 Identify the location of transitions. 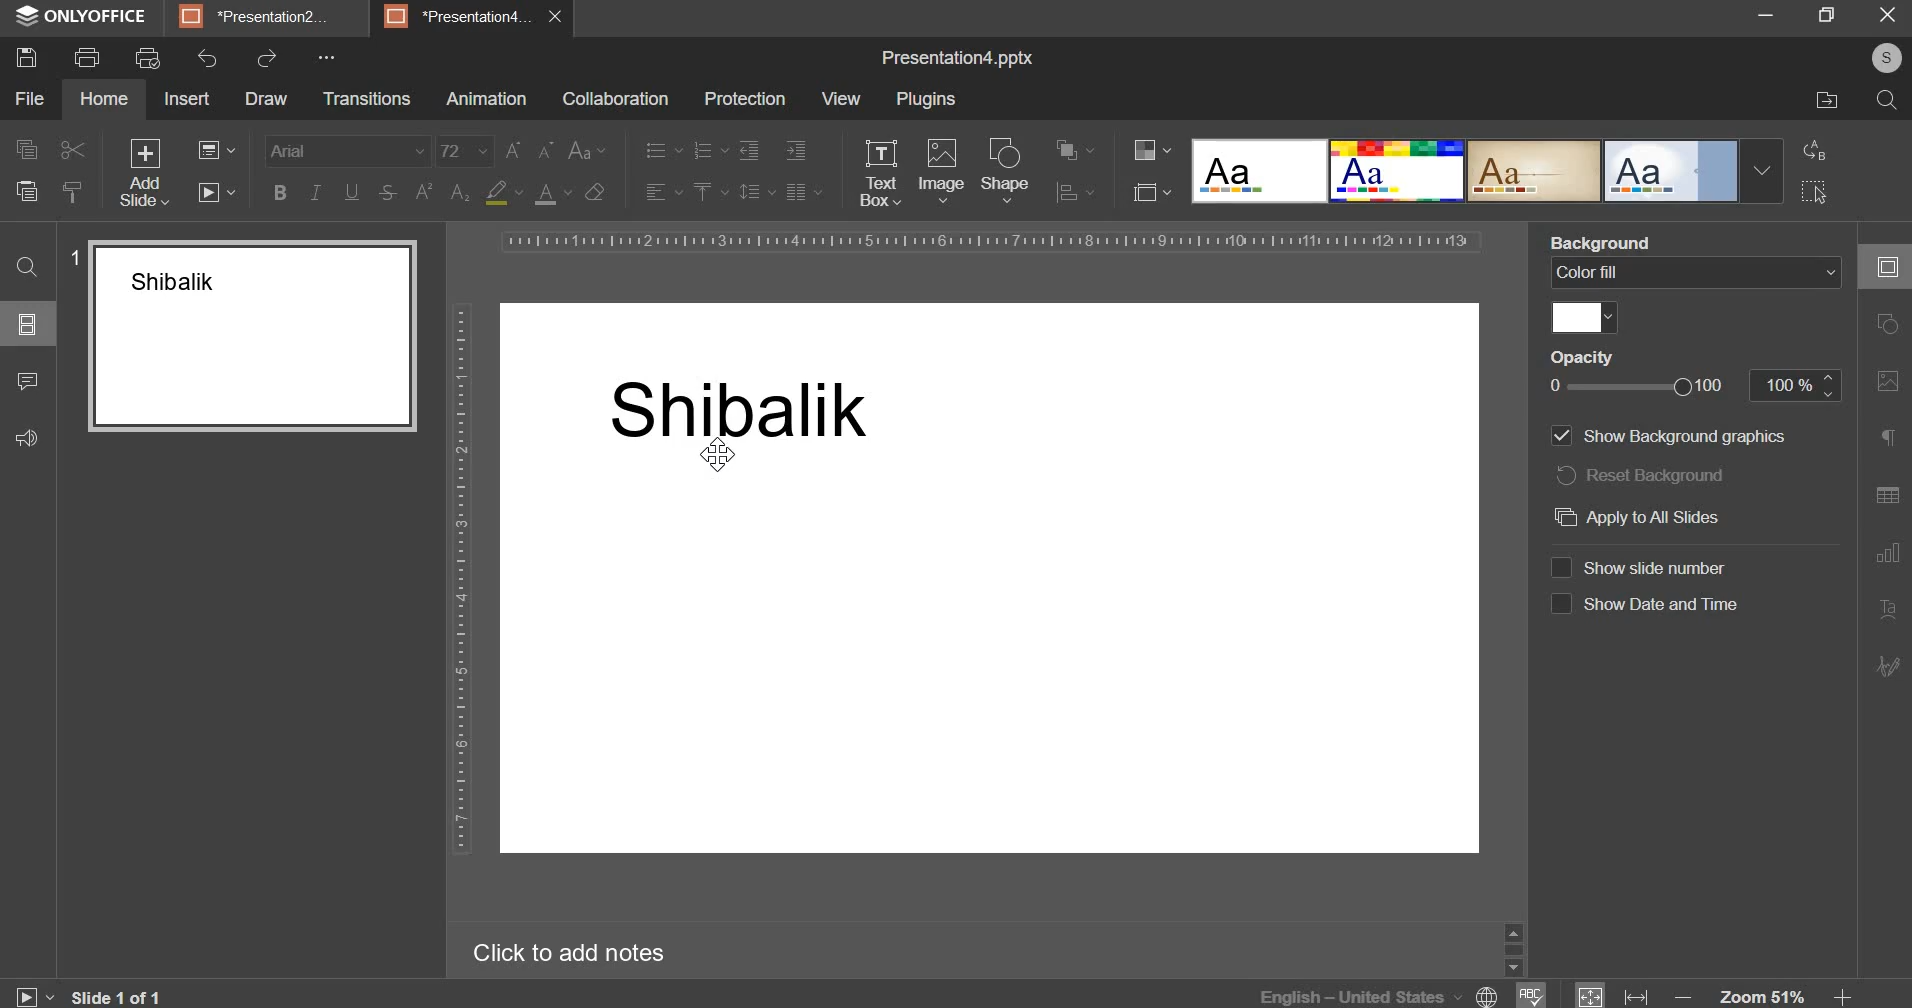
(366, 99).